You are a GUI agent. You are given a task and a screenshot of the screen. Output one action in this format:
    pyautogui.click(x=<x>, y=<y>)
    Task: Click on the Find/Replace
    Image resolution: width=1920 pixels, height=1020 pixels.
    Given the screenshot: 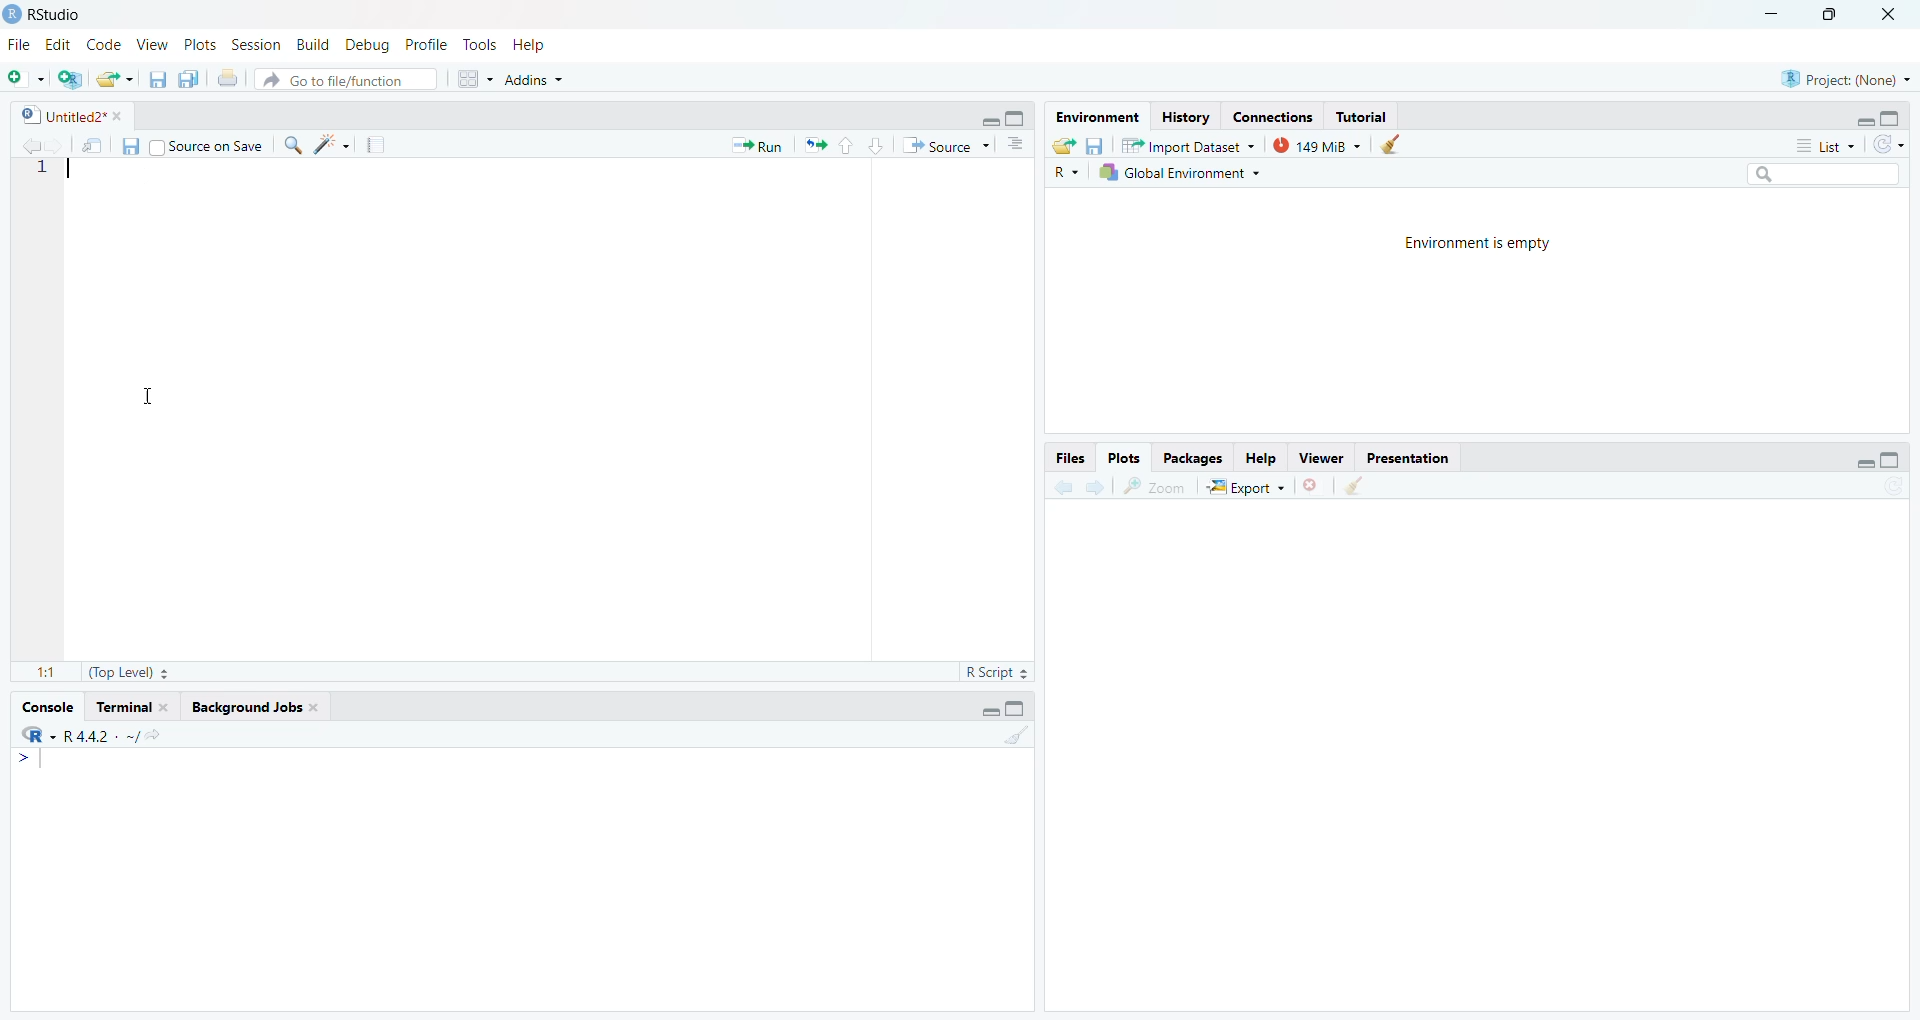 What is the action you would take?
    pyautogui.click(x=293, y=144)
    